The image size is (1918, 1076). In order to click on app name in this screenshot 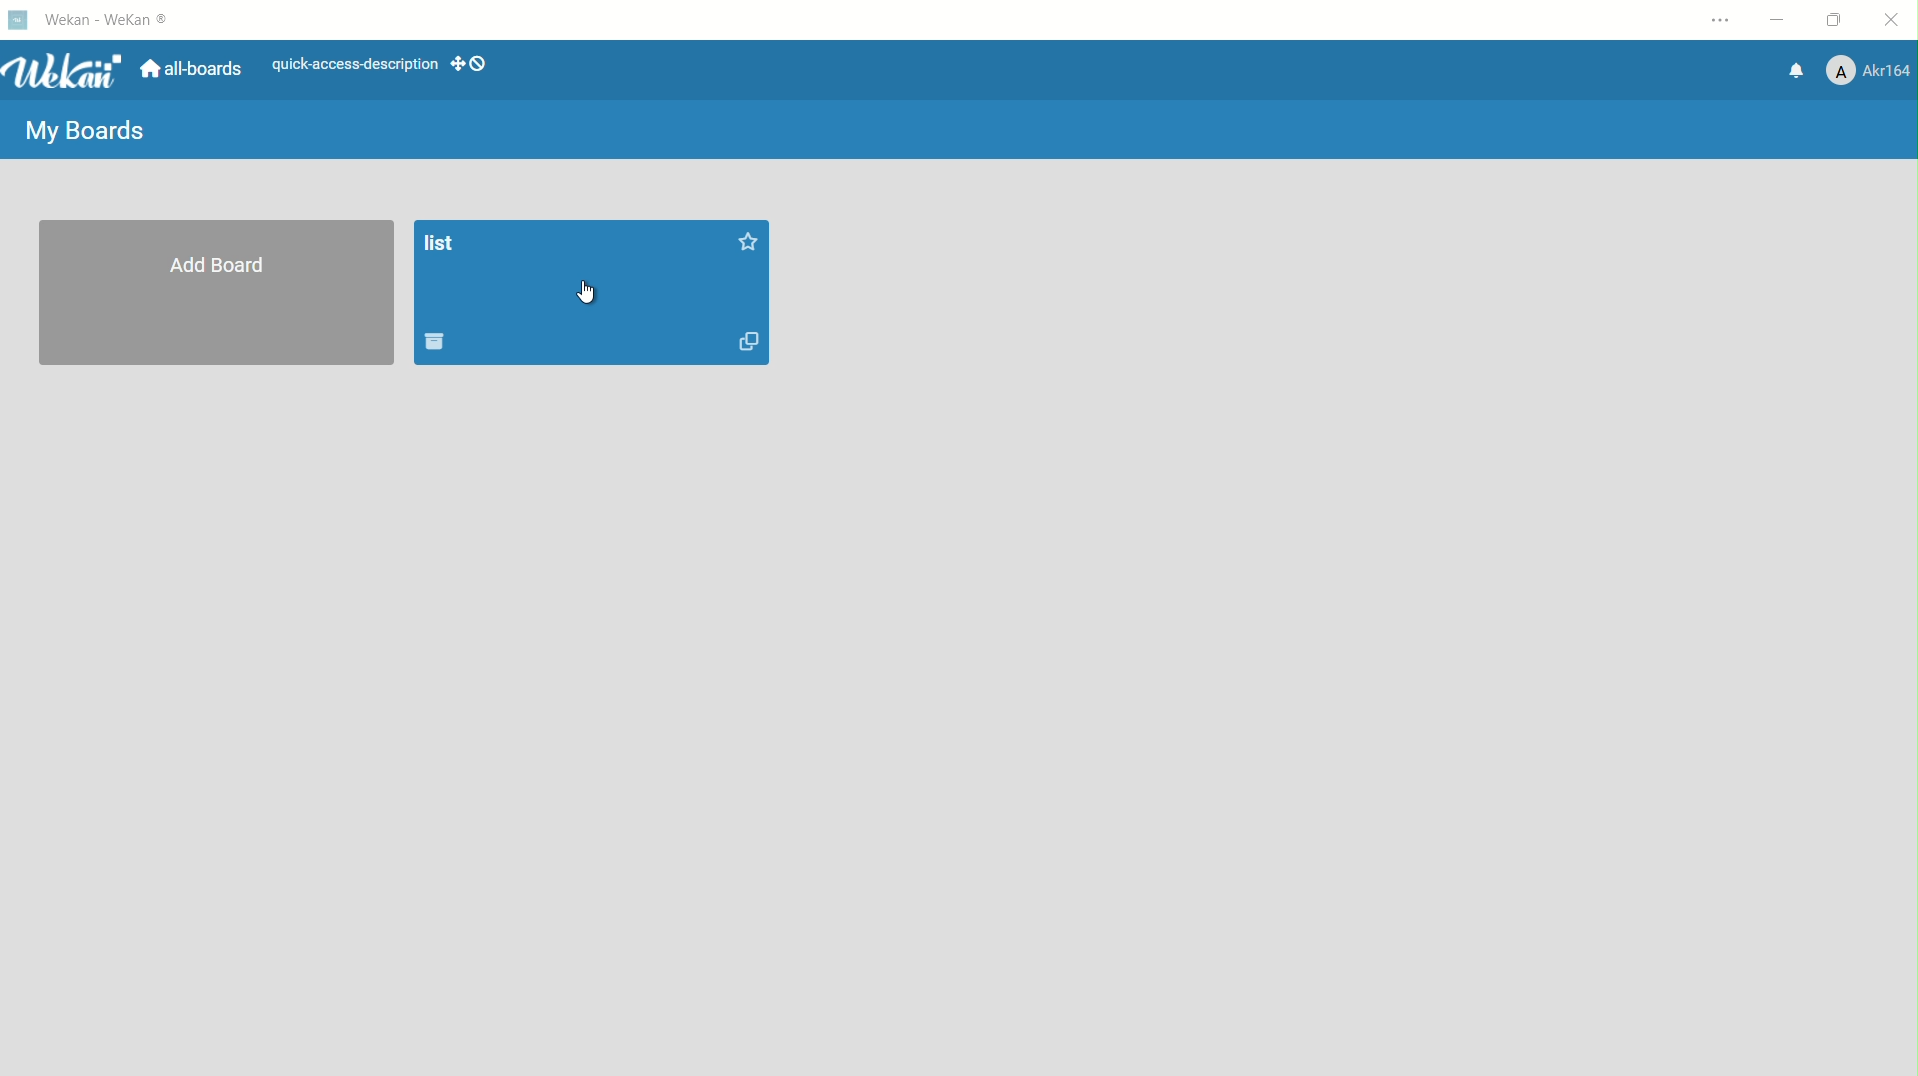, I will do `click(104, 23)`.